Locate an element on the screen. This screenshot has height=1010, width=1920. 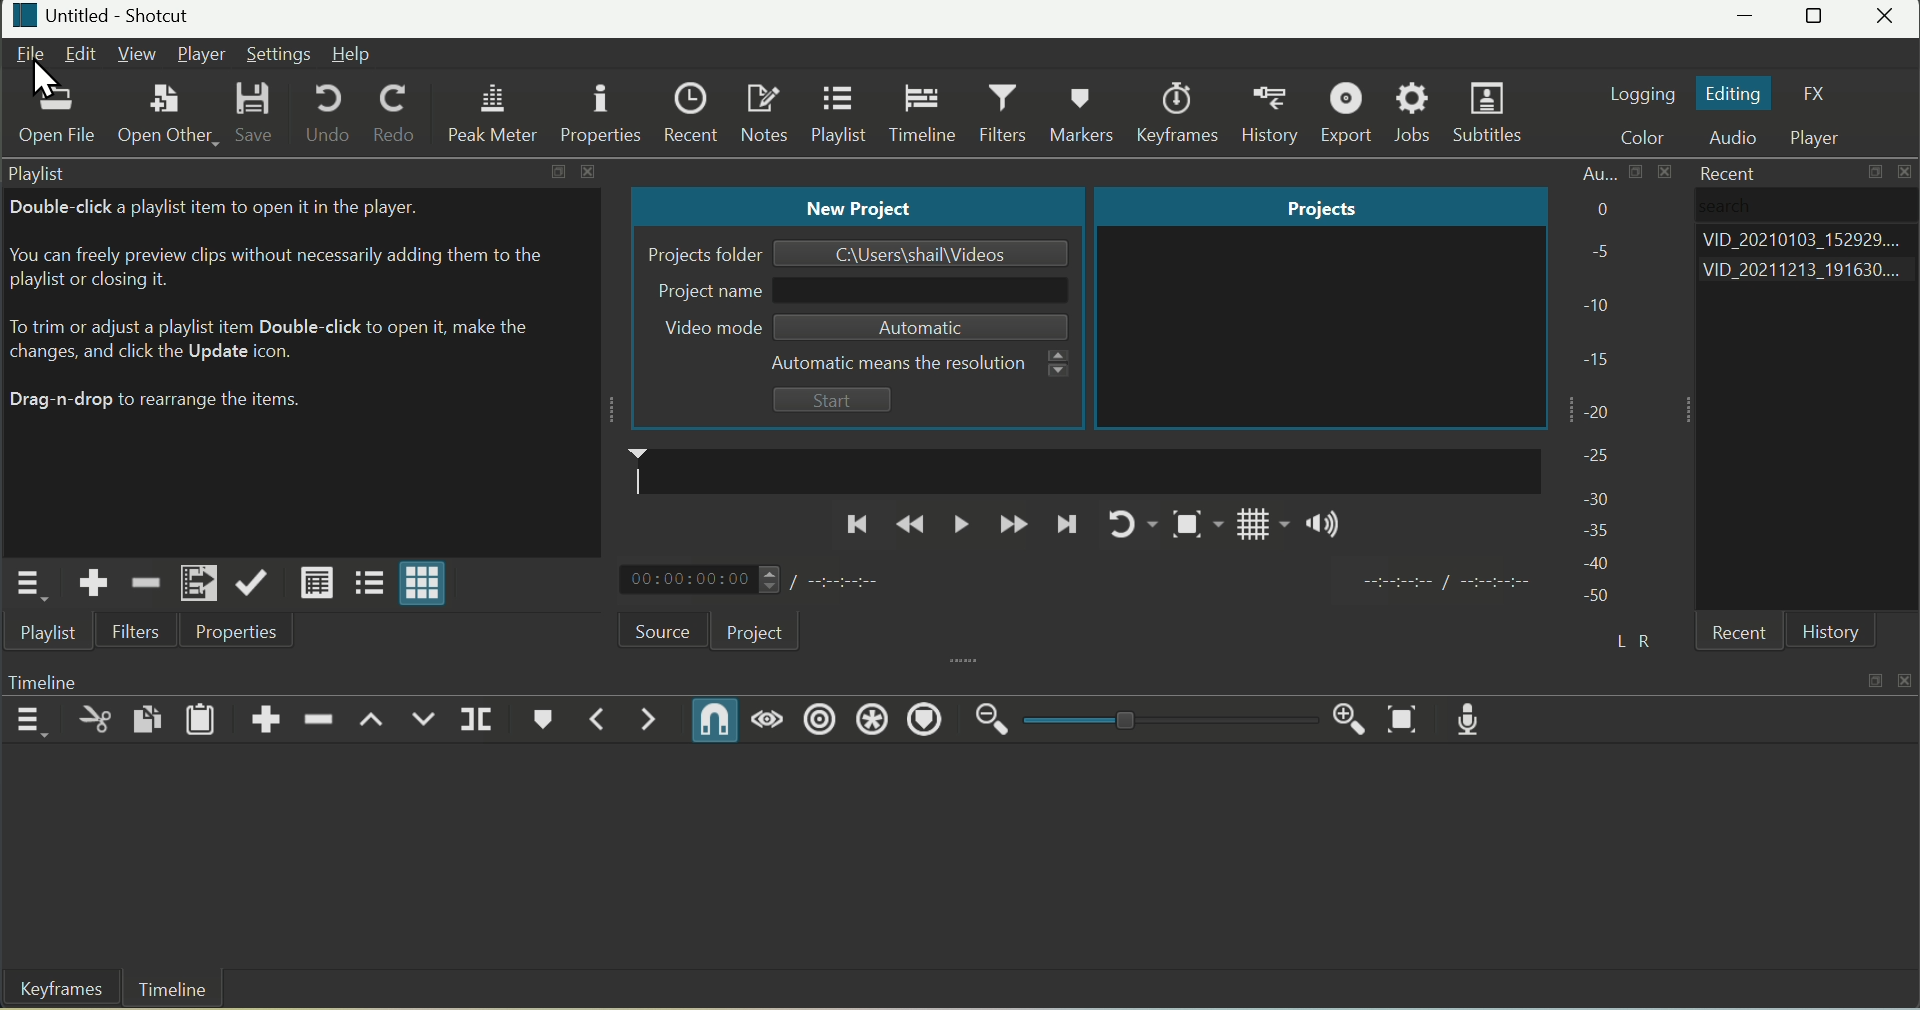
Zoom out is located at coordinates (993, 720).